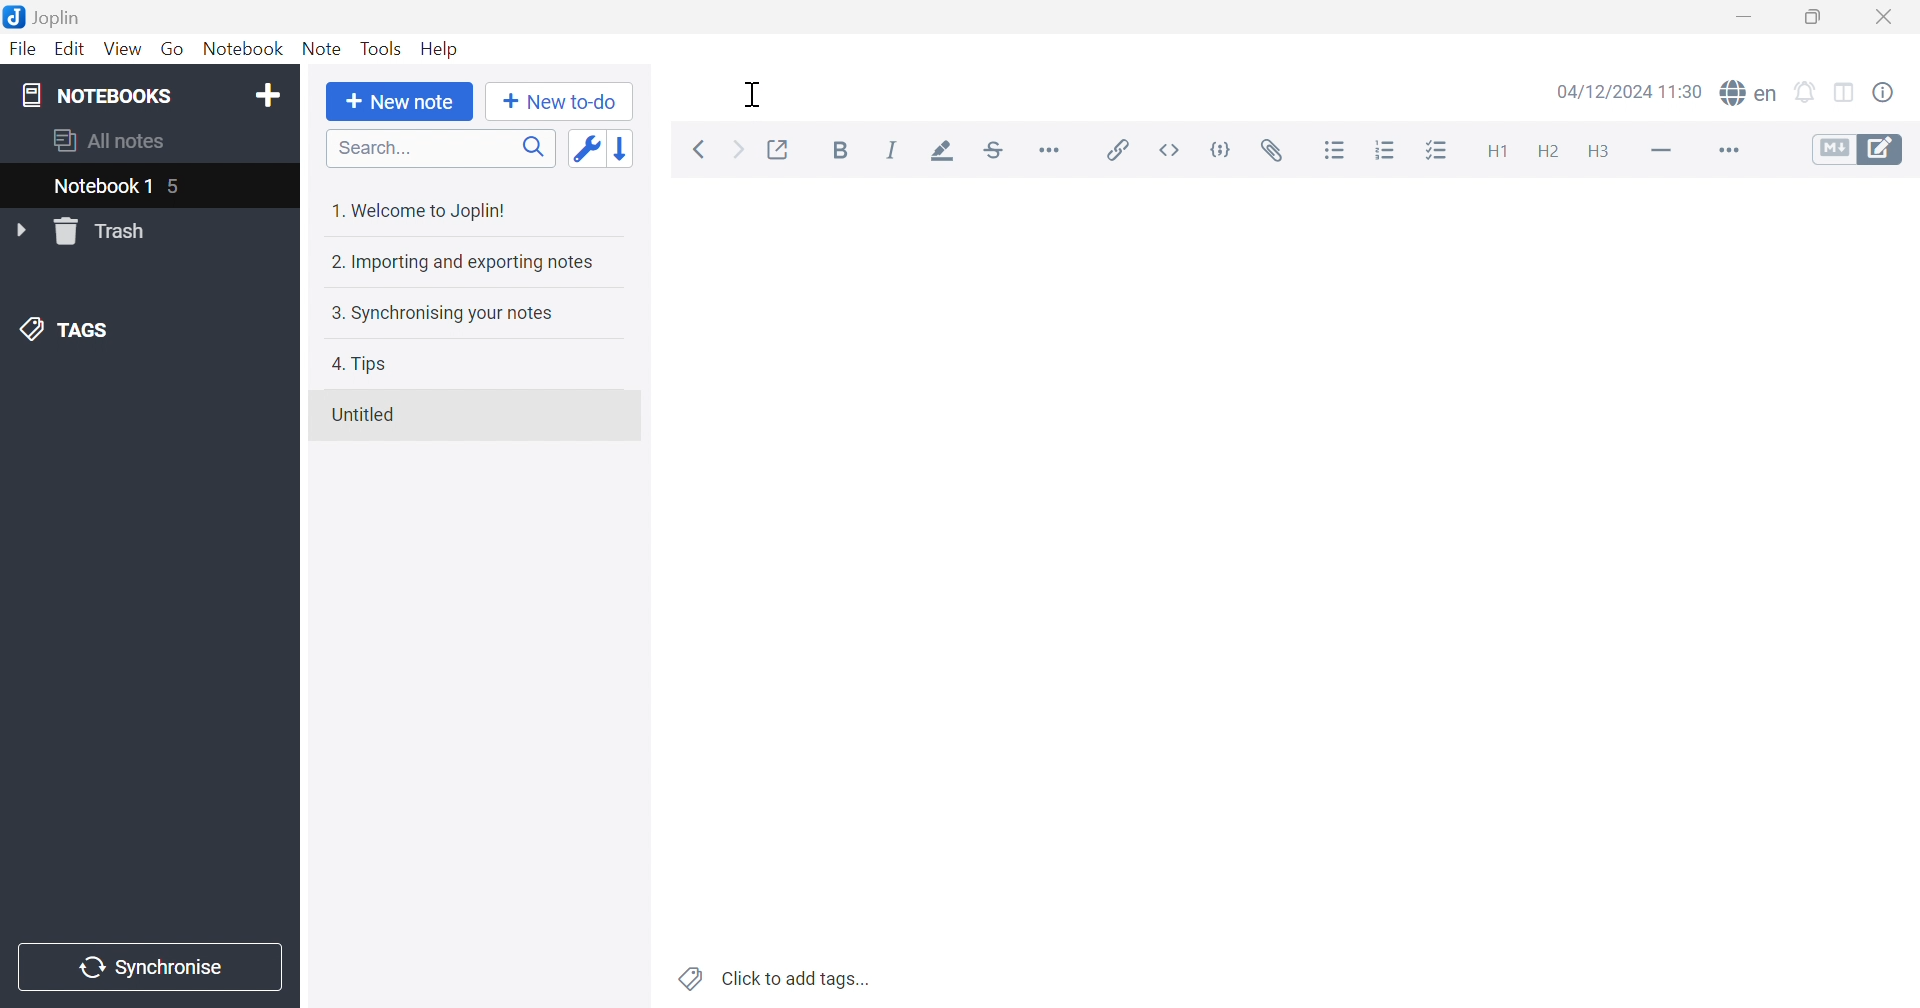 This screenshot has width=1920, height=1008. Describe the element at coordinates (777, 149) in the screenshot. I see `Toggle external editing` at that location.